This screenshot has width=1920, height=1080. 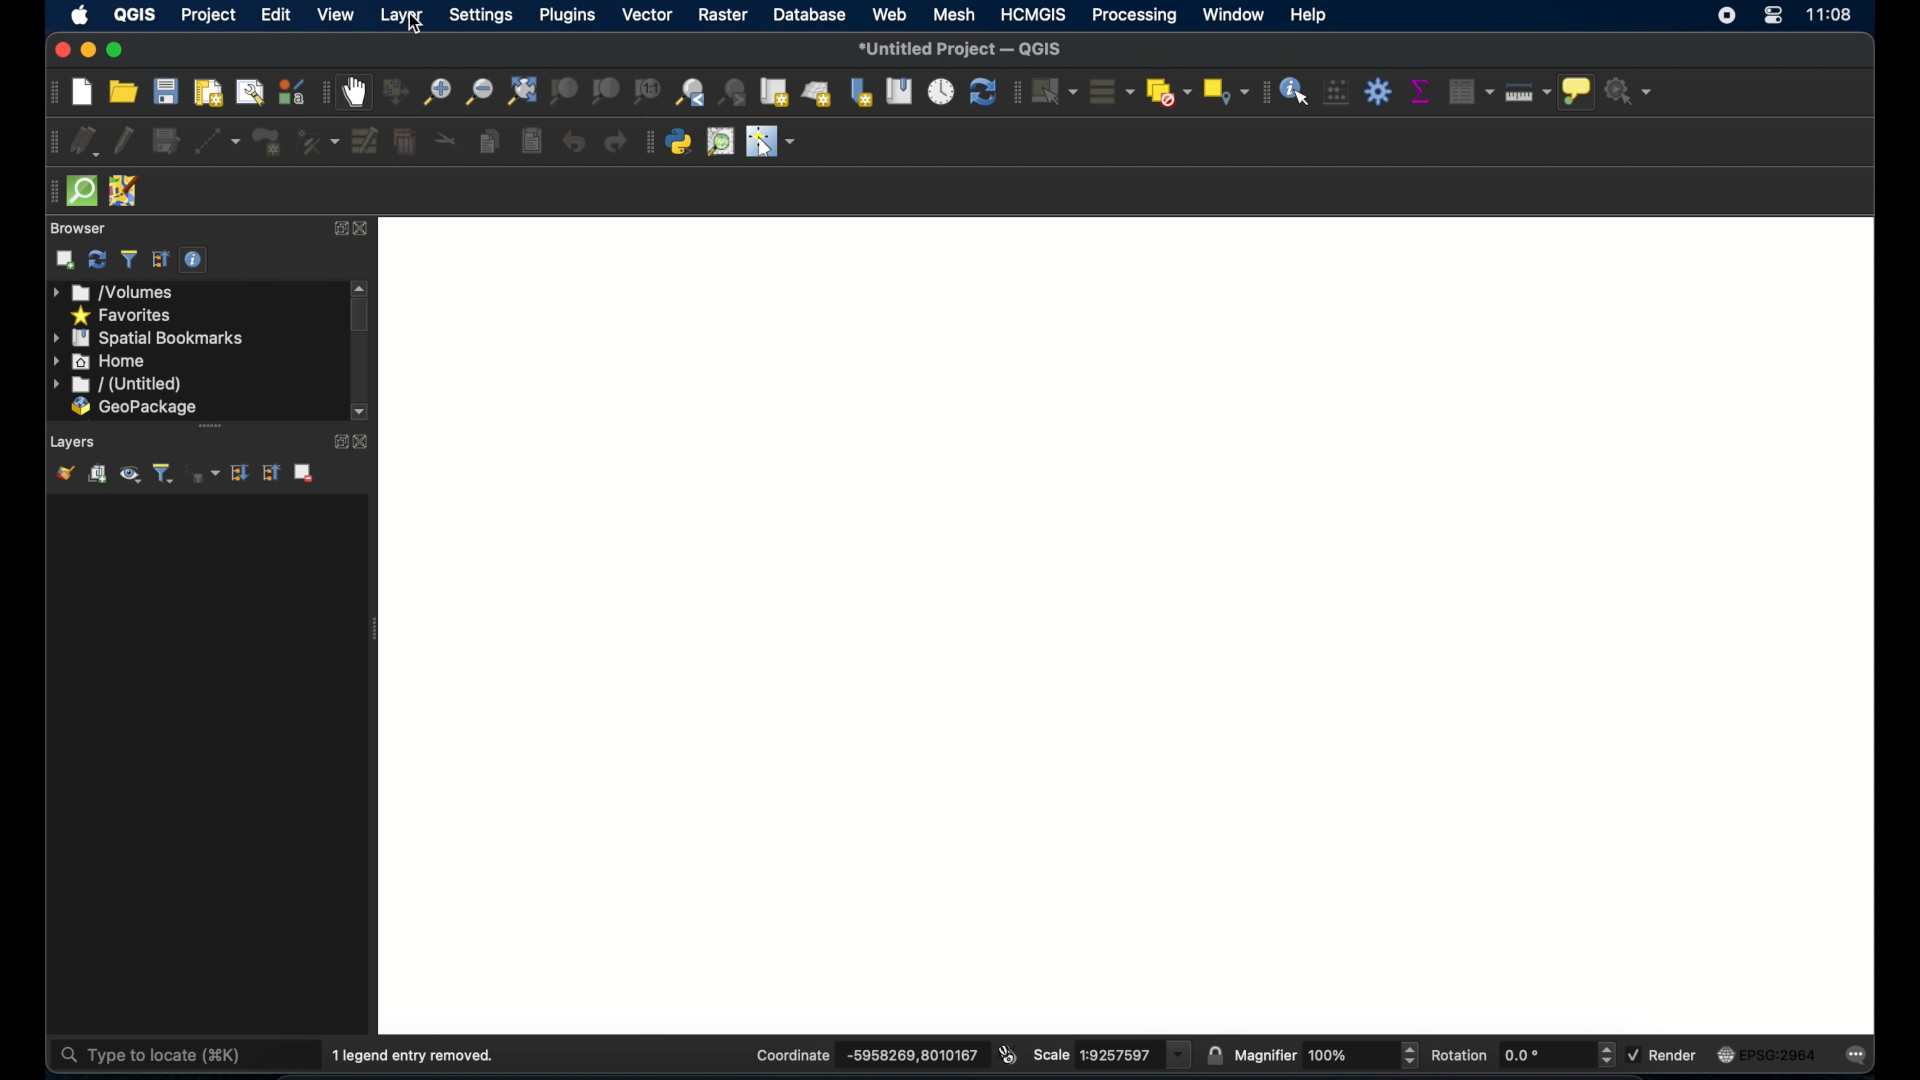 I want to click on render, so click(x=1678, y=1056).